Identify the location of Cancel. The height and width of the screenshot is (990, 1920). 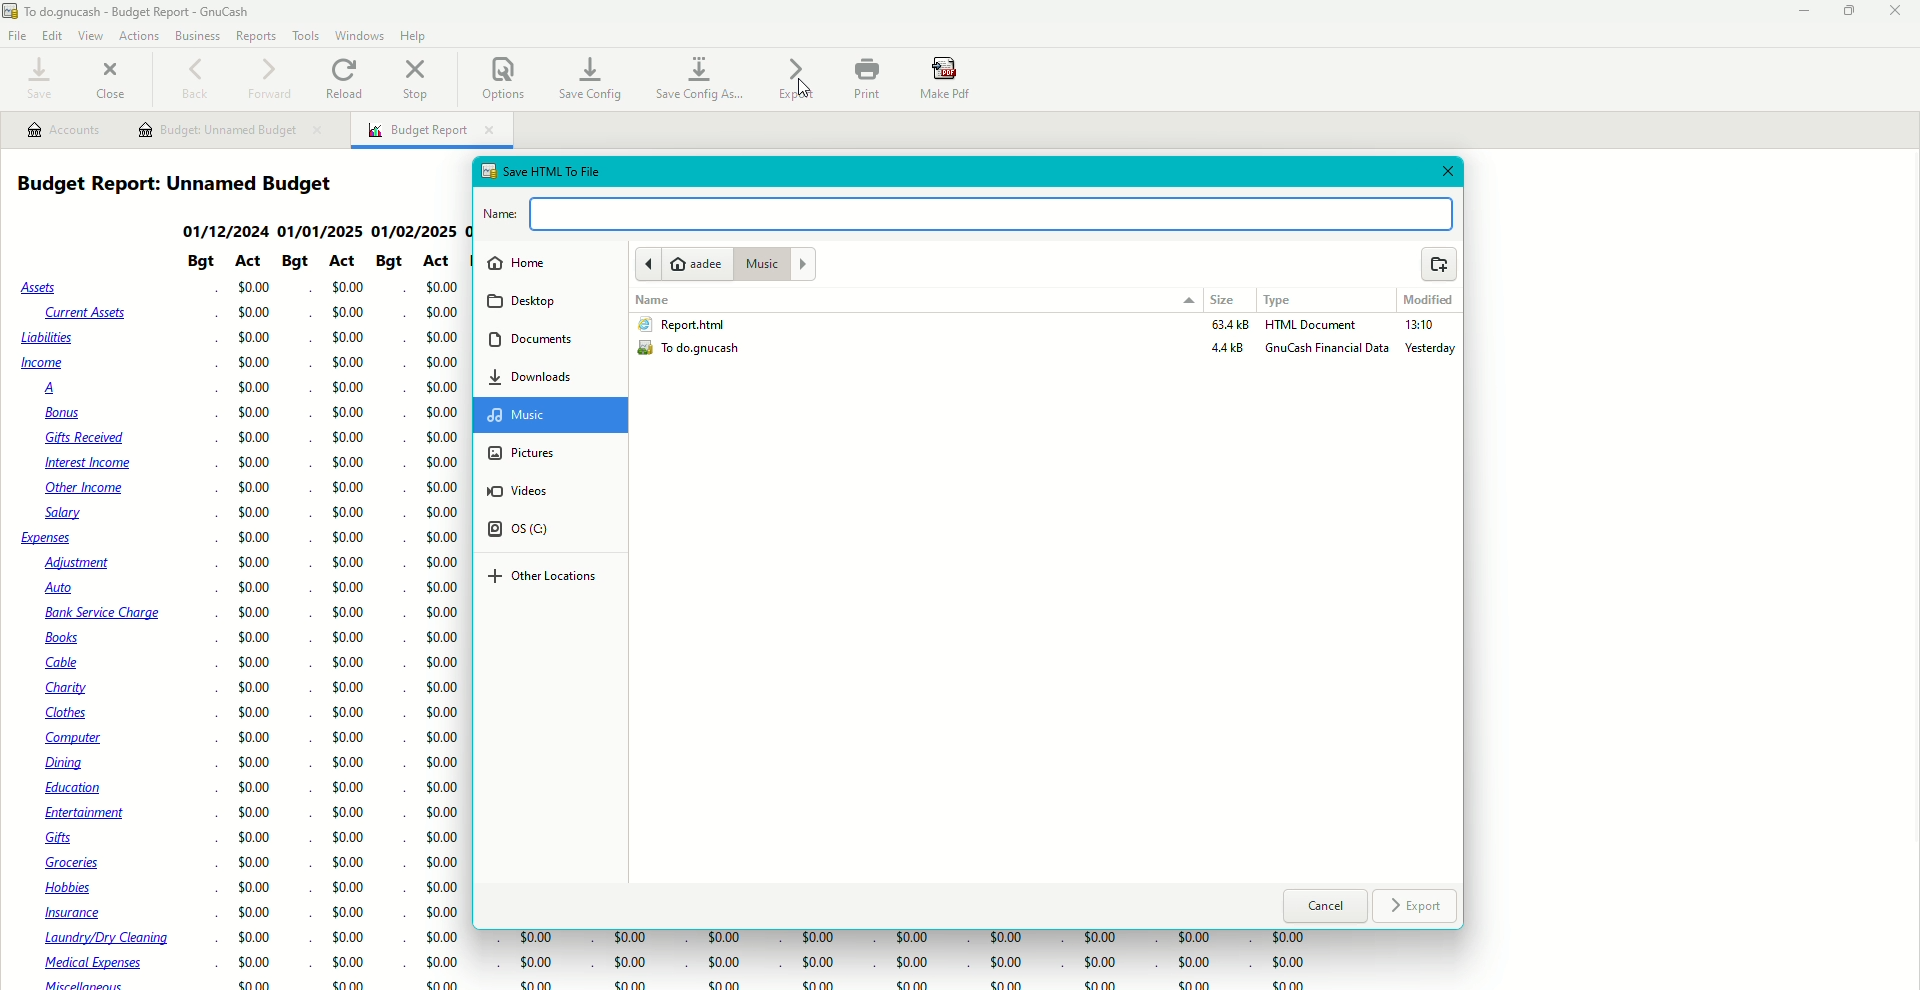
(1326, 908).